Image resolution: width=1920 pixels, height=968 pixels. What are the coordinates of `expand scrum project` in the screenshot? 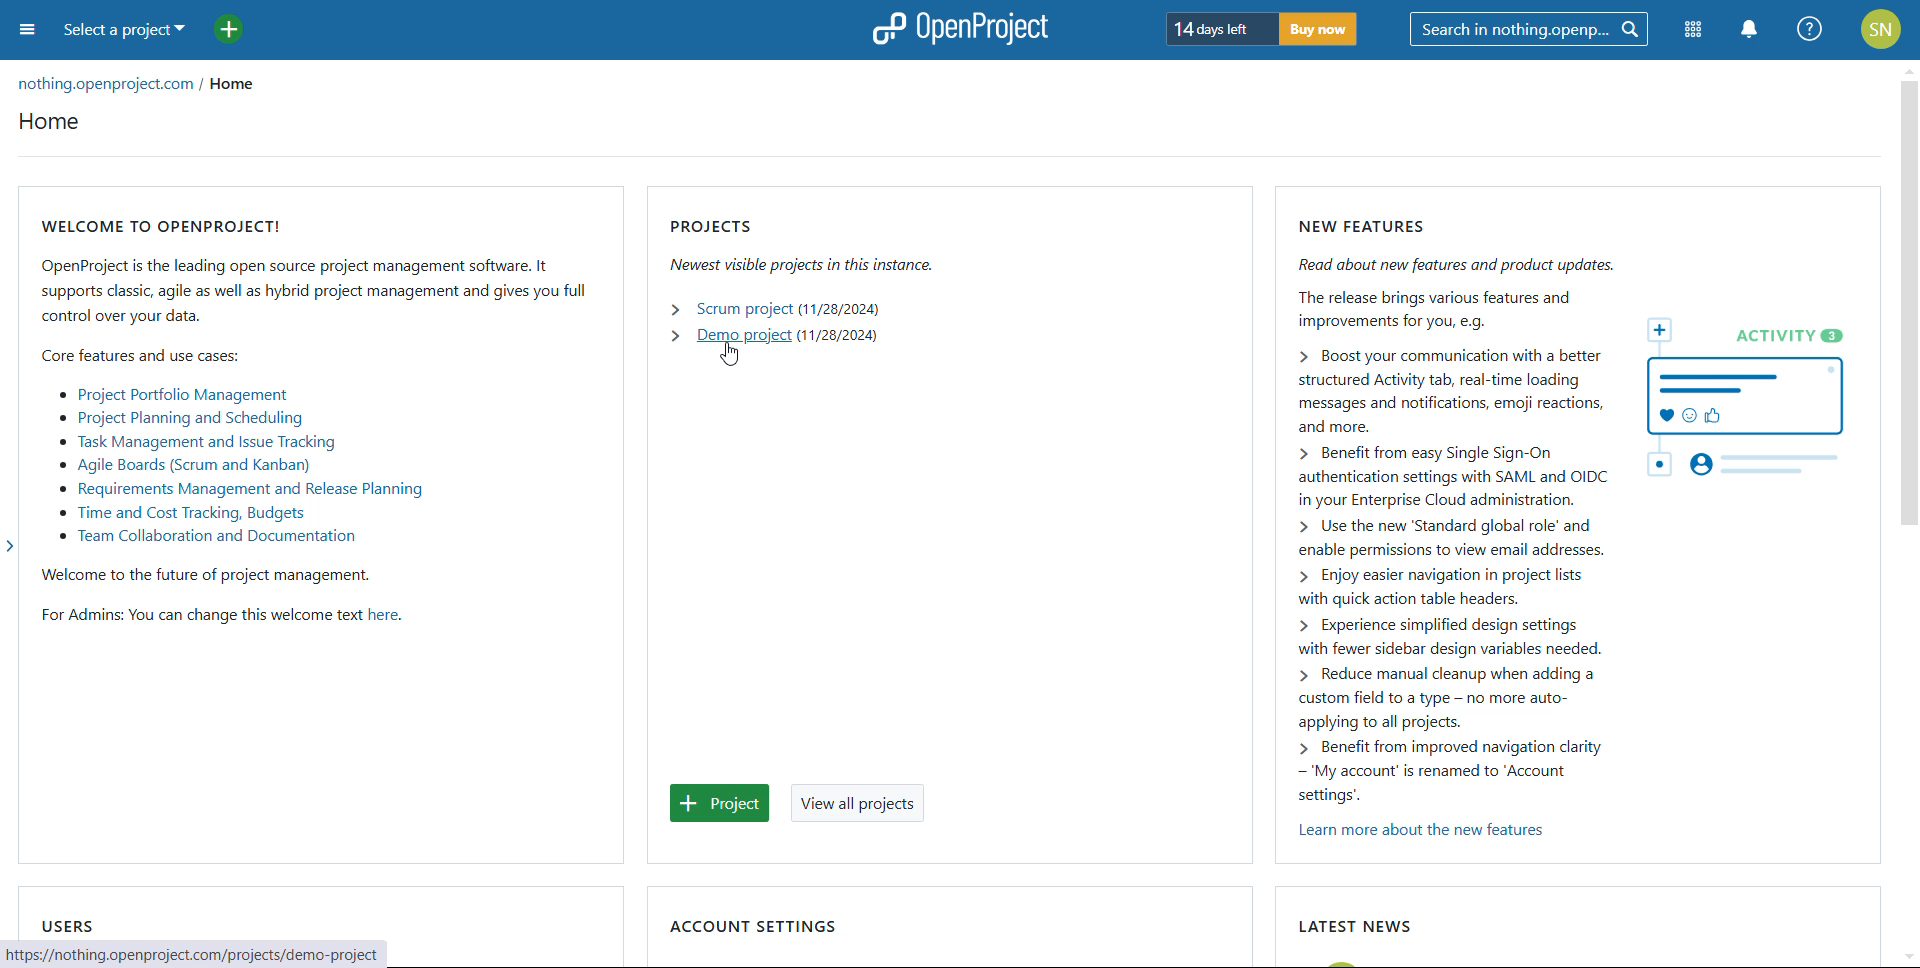 It's located at (677, 309).